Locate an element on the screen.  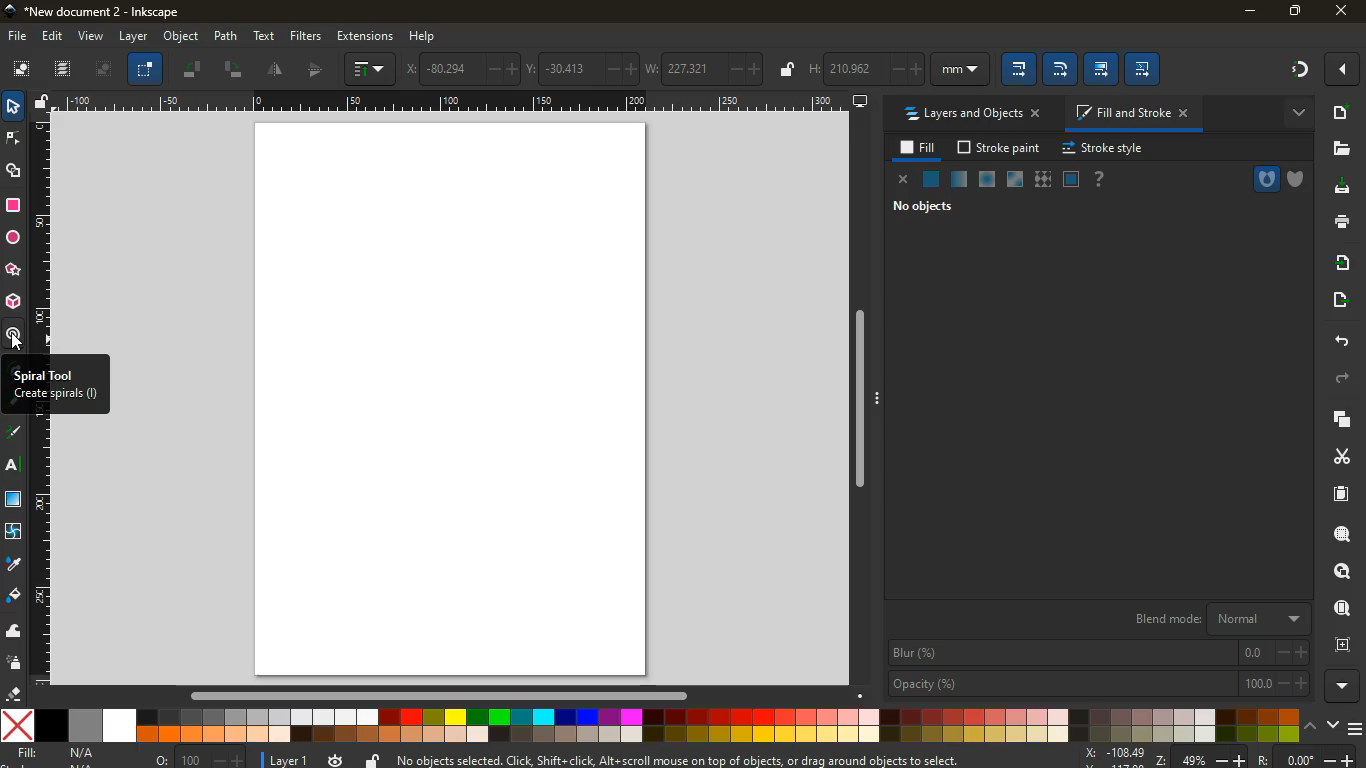
texture is located at coordinates (1042, 179).